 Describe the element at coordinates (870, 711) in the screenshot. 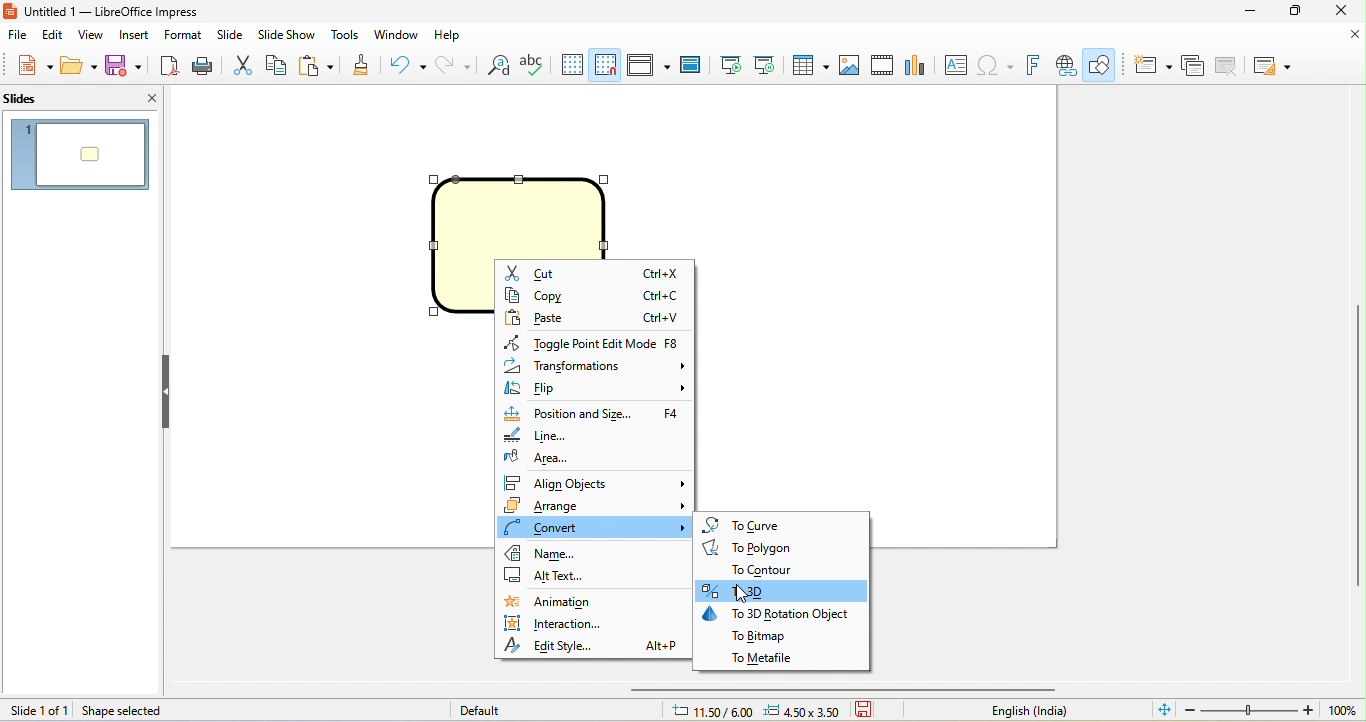

I see `save the document` at that location.